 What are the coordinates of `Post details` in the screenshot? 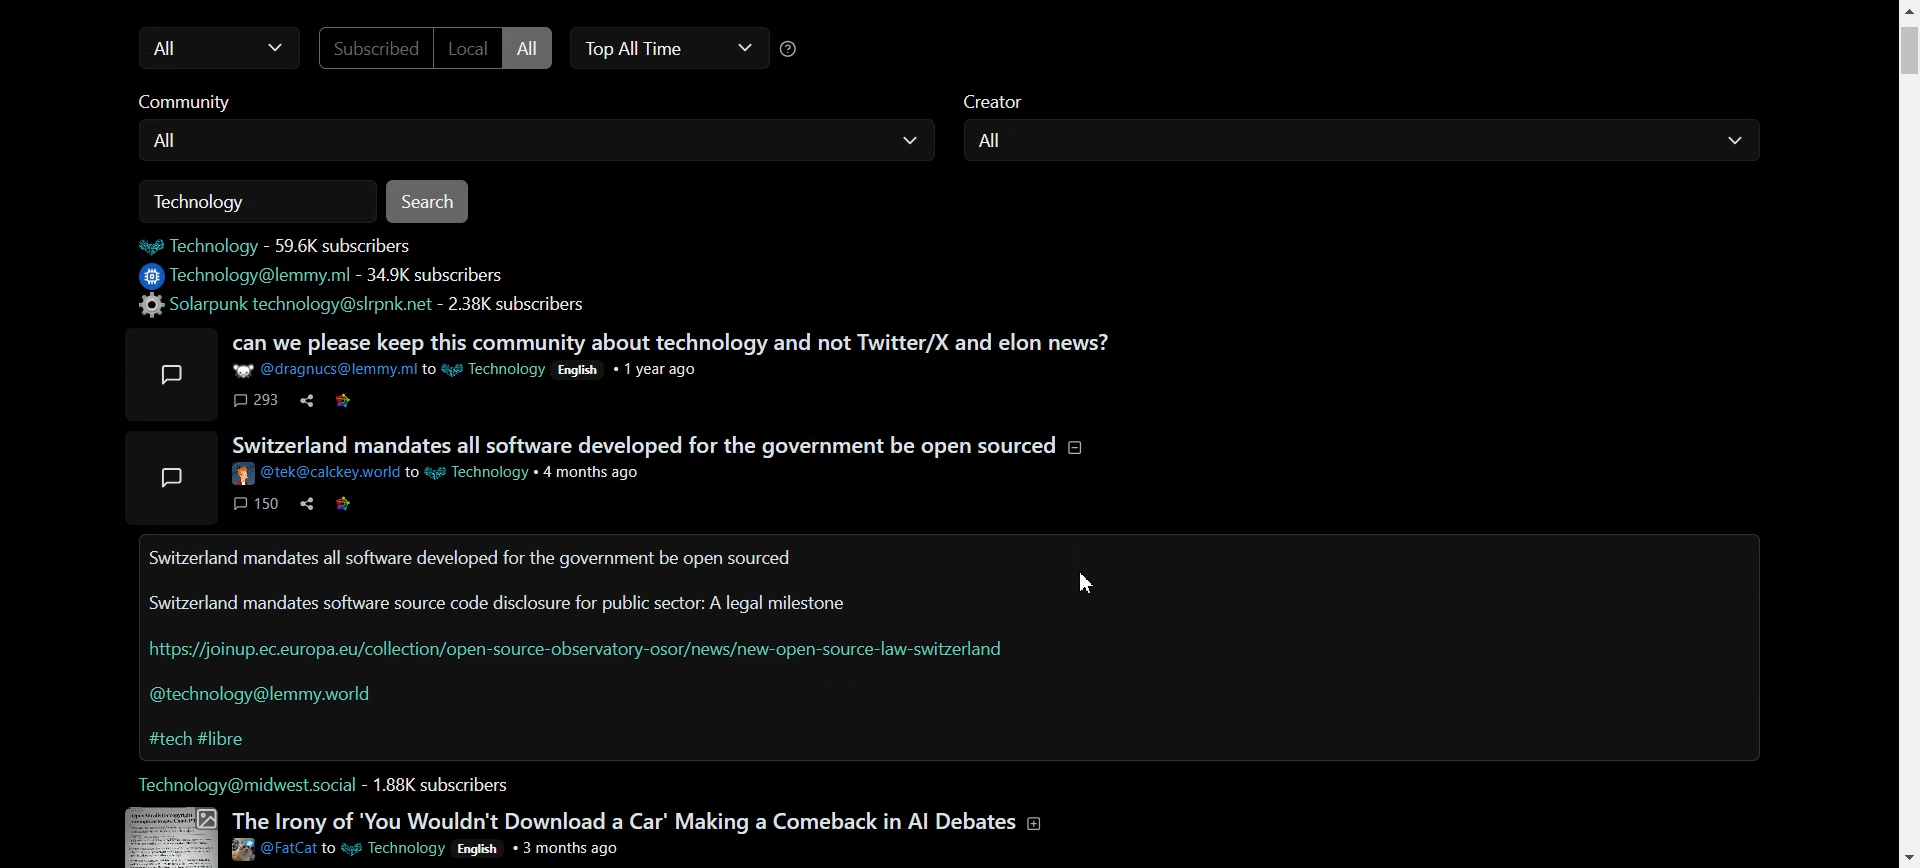 It's located at (438, 474).